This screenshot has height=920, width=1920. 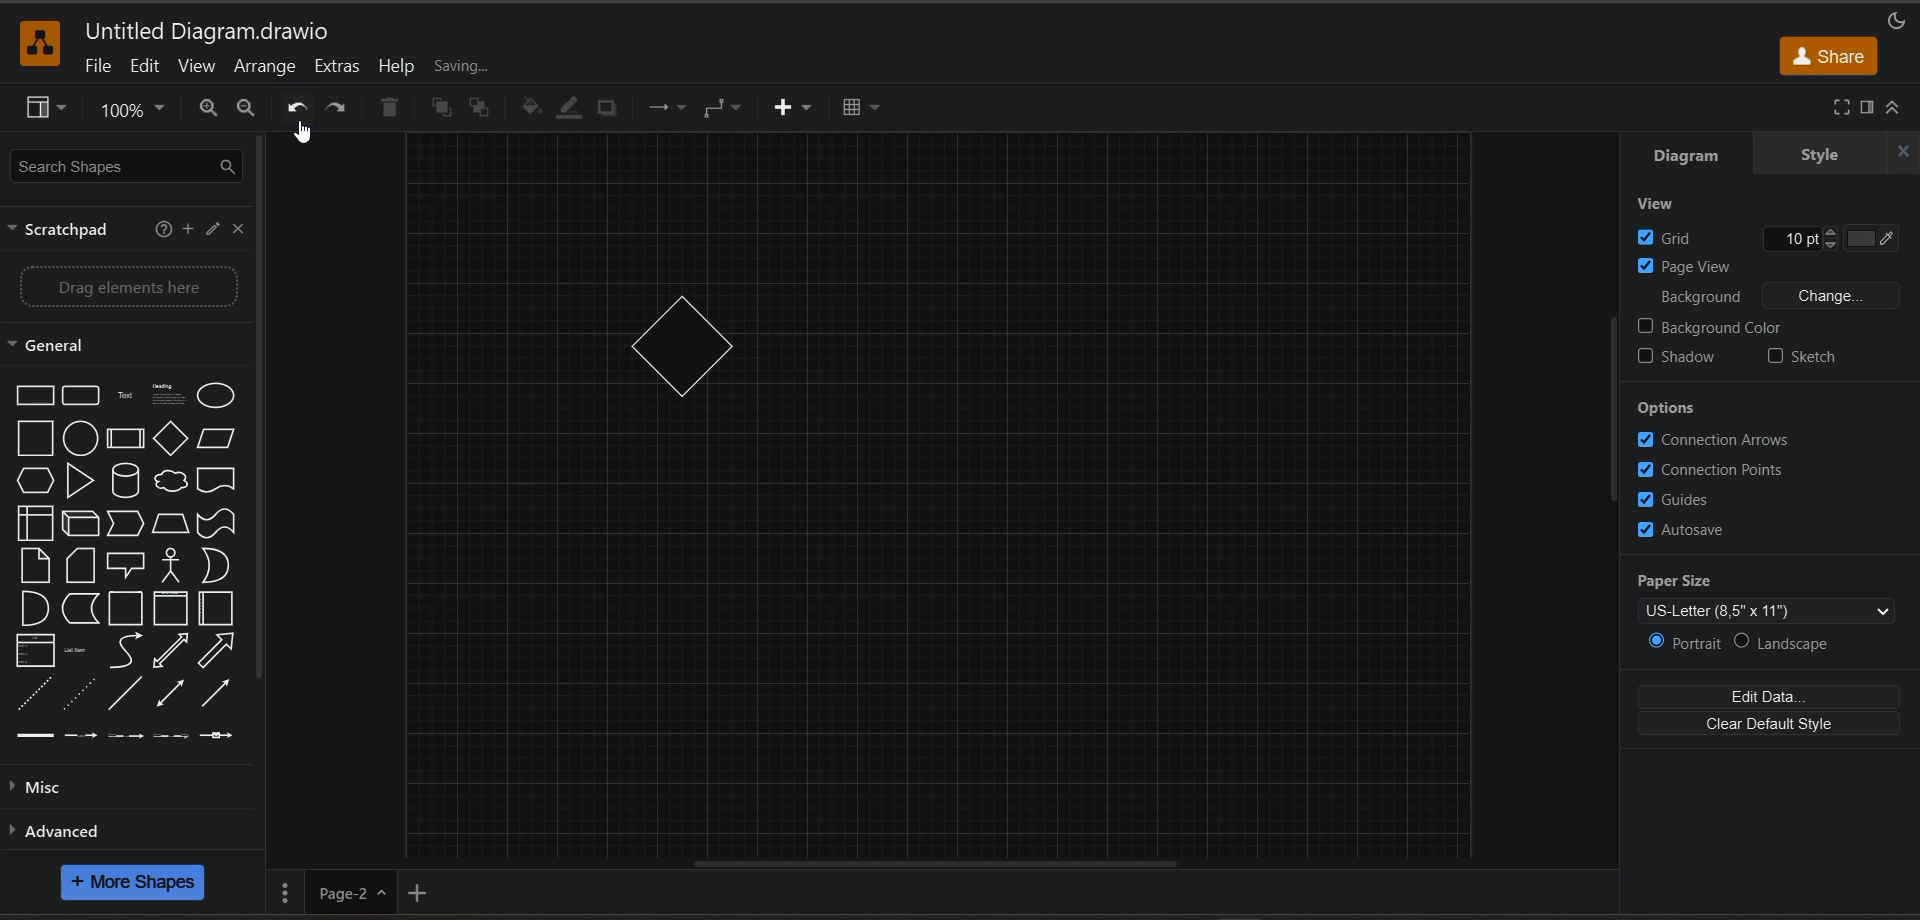 I want to click on waypoints, so click(x=729, y=110).